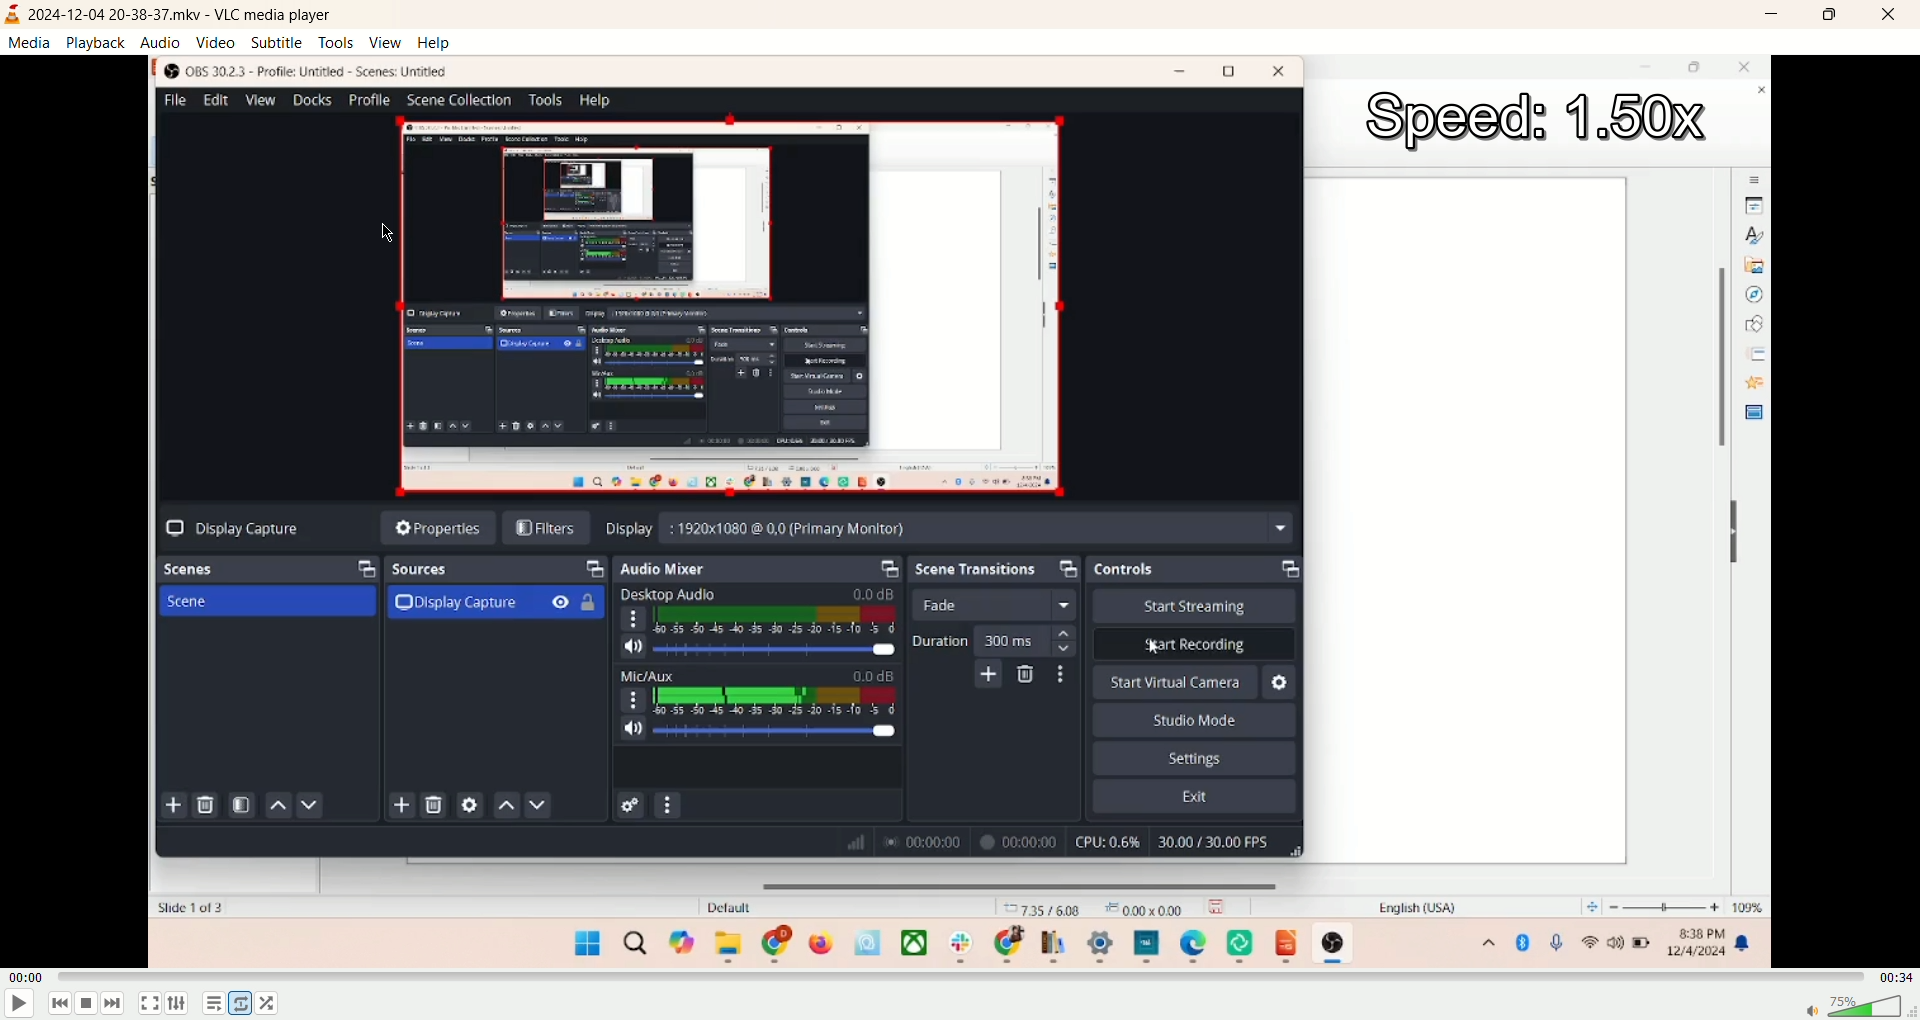 The width and height of the screenshot is (1920, 1020). What do you see at coordinates (959, 571) in the screenshot?
I see `main screen` at bounding box center [959, 571].